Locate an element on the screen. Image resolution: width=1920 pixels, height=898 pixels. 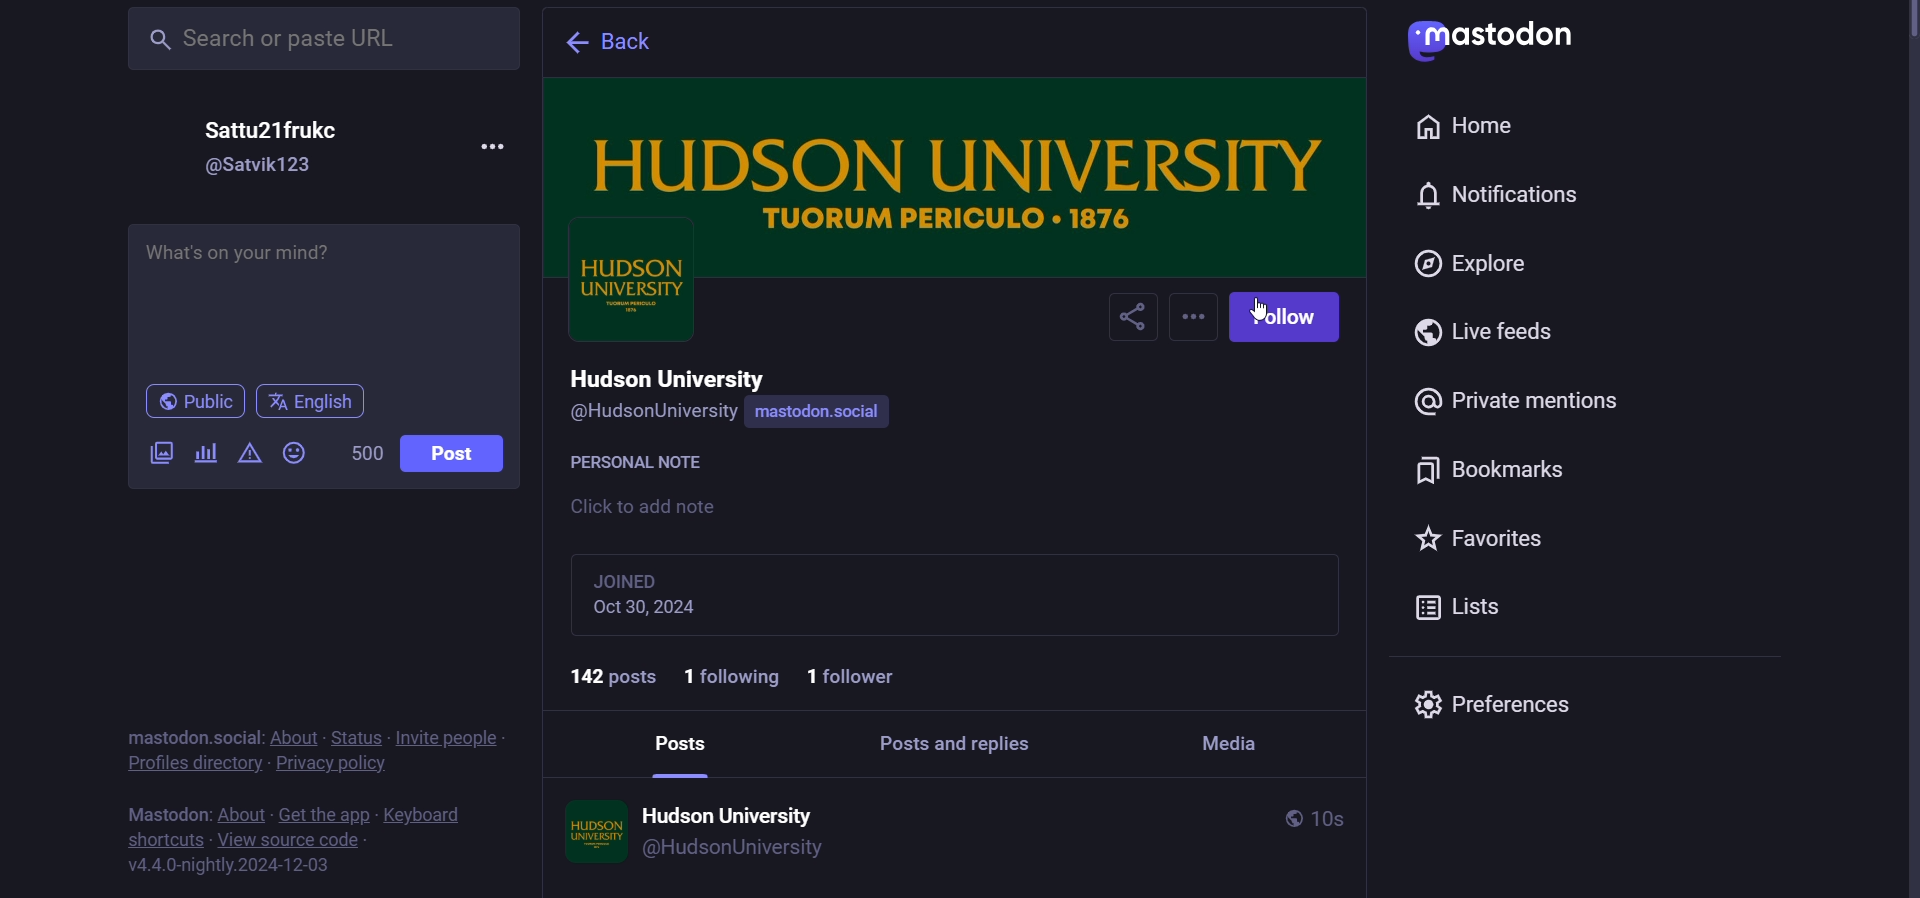
10s is located at coordinates (1353, 820).